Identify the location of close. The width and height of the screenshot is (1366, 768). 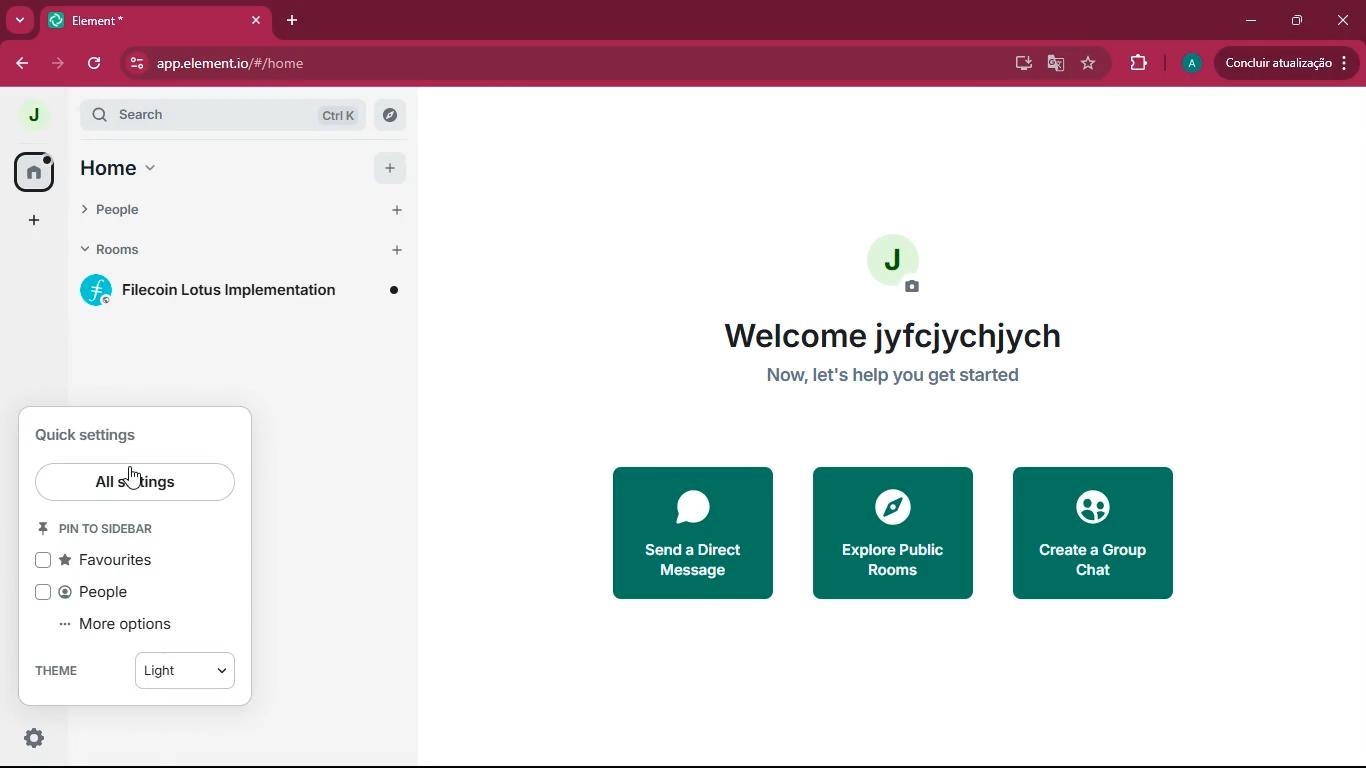
(1346, 21).